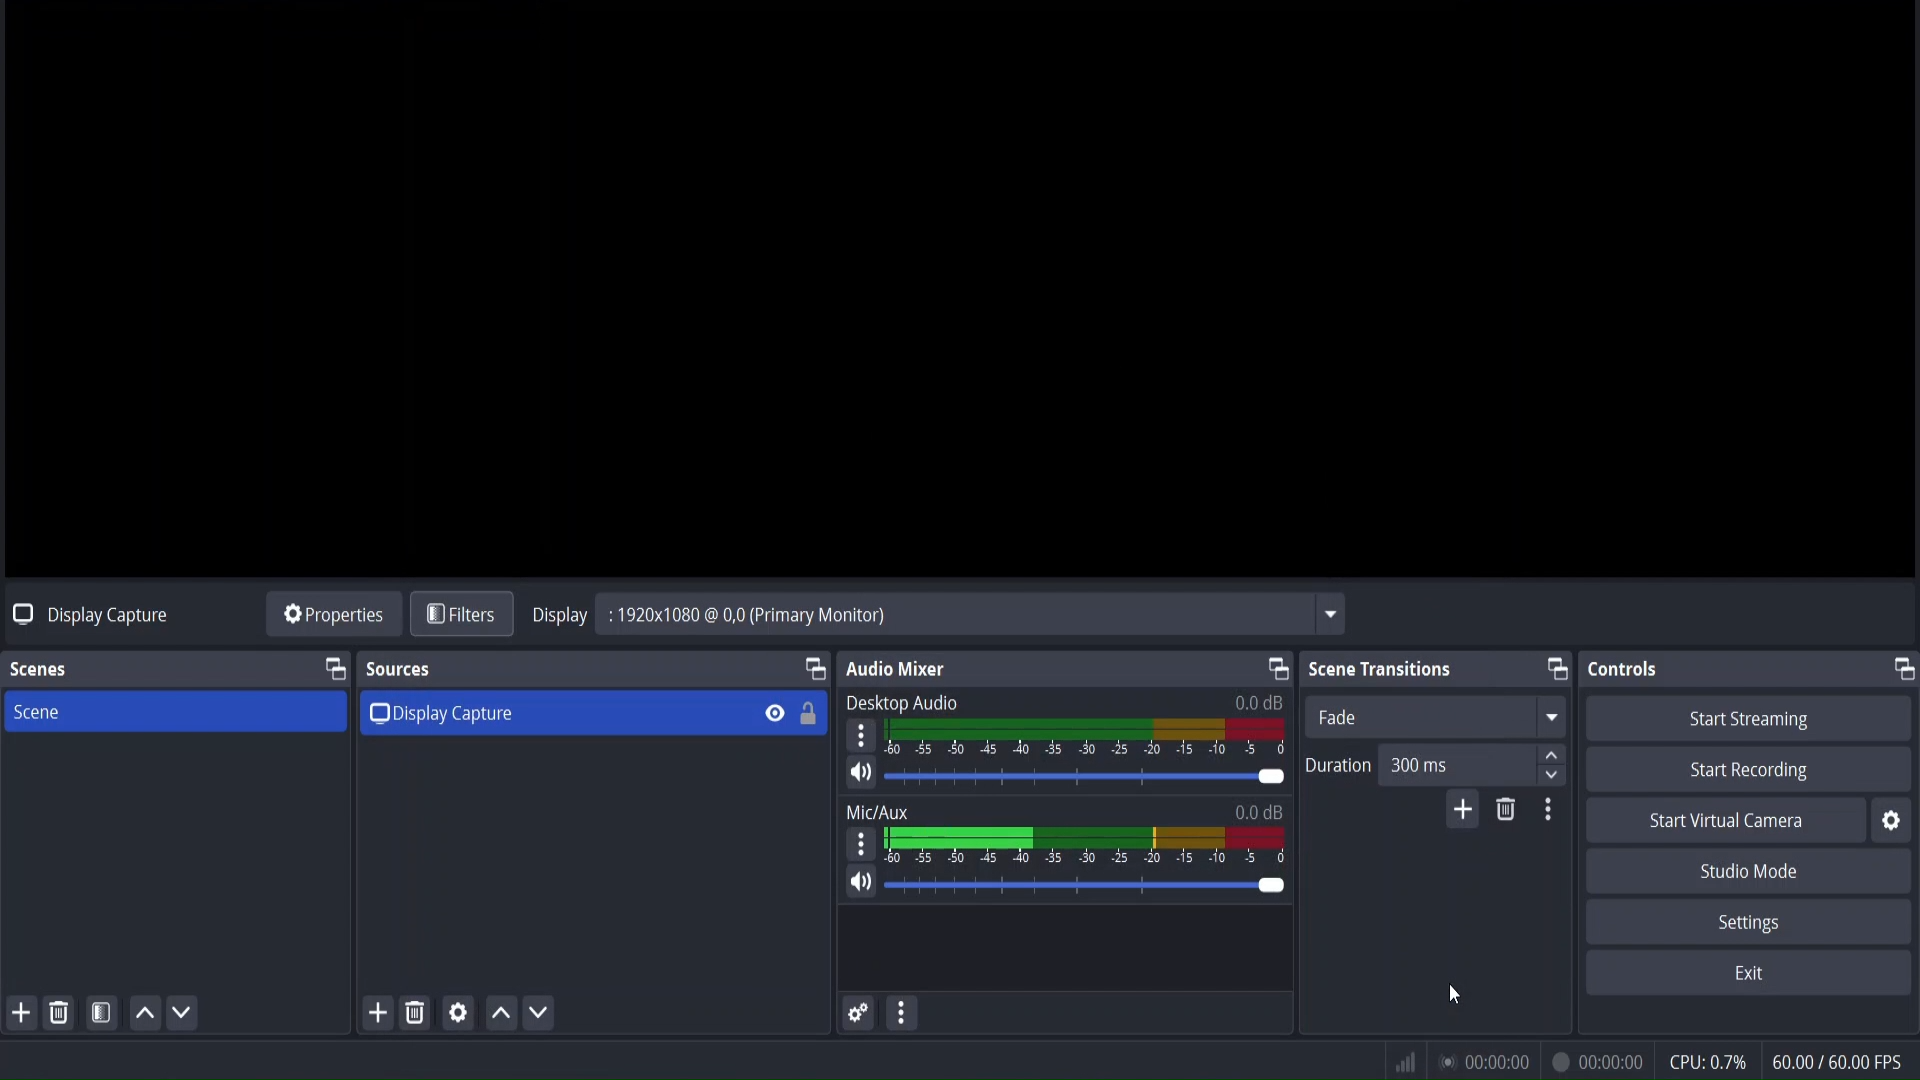  Describe the element at coordinates (860, 773) in the screenshot. I see `mute` at that location.